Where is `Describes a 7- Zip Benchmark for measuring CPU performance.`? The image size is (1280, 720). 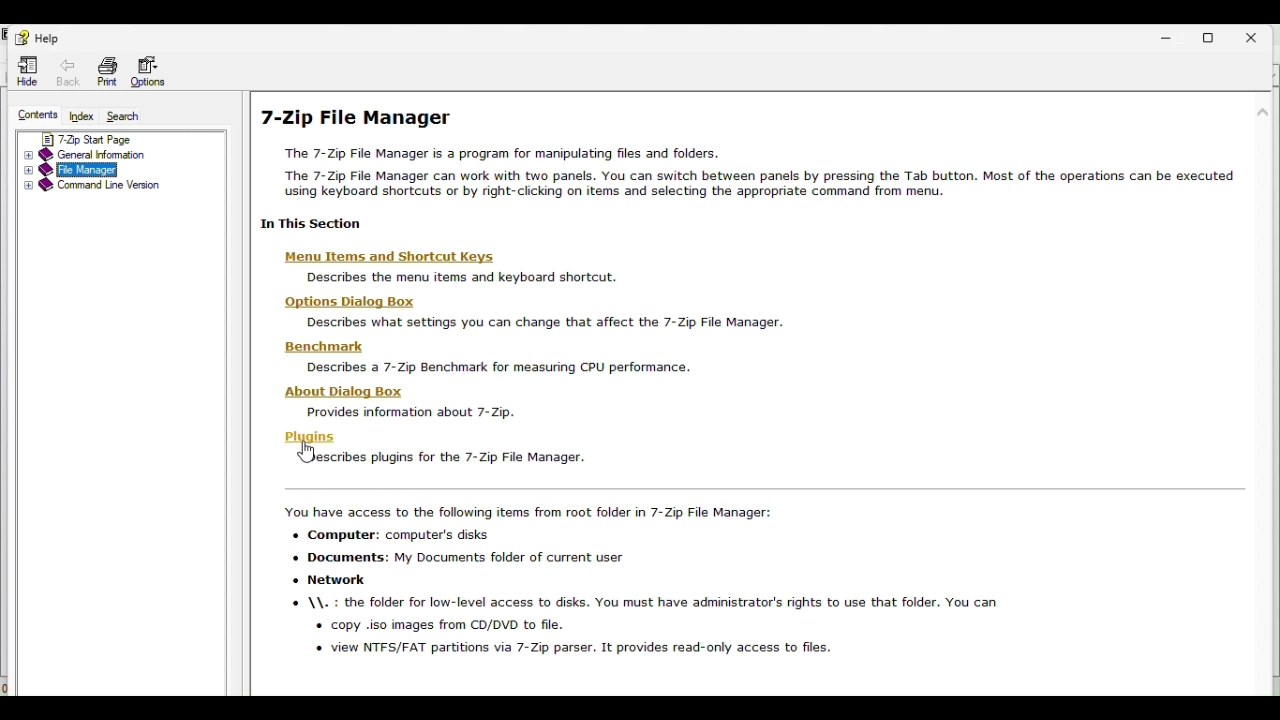 Describes a 7- Zip Benchmark for measuring CPU performance. is located at coordinates (499, 368).